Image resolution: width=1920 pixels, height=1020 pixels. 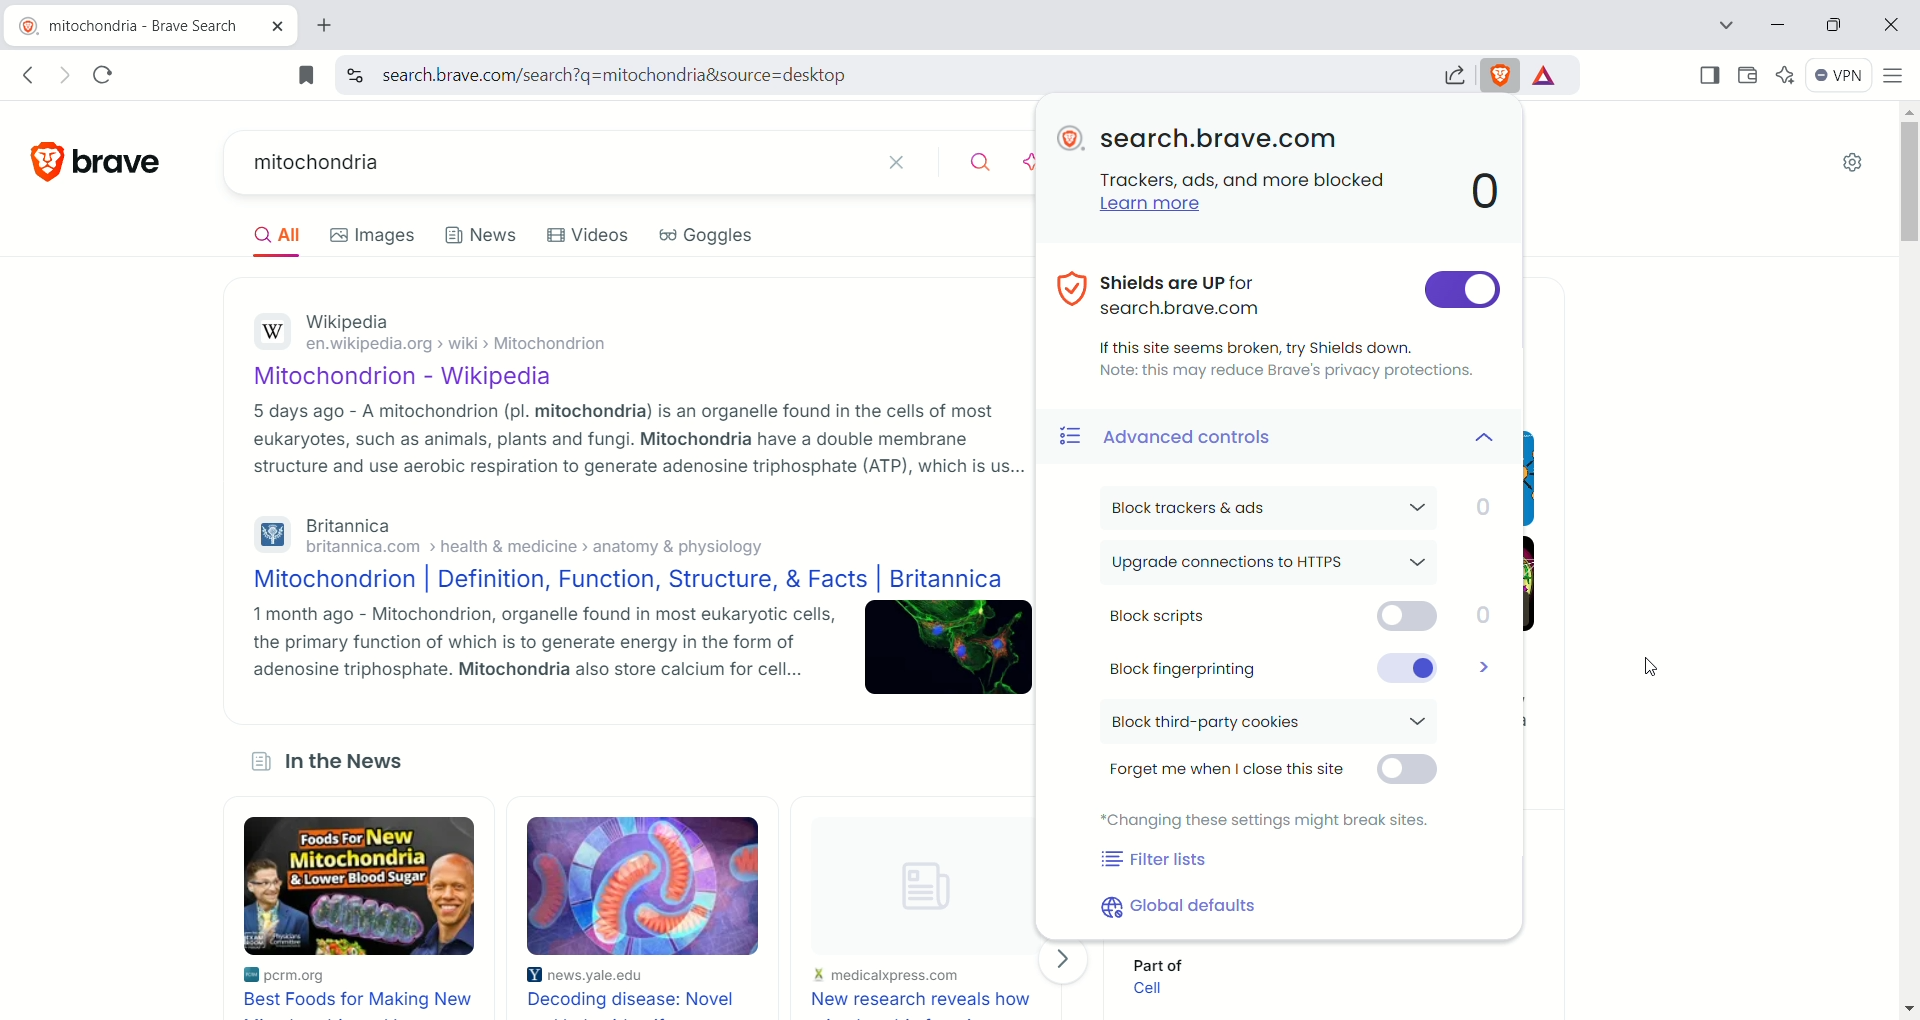 I want to click on If this site seems broken, try shields down. Note: this may reduce Brave's privacy protections., so click(x=1288, y=357).